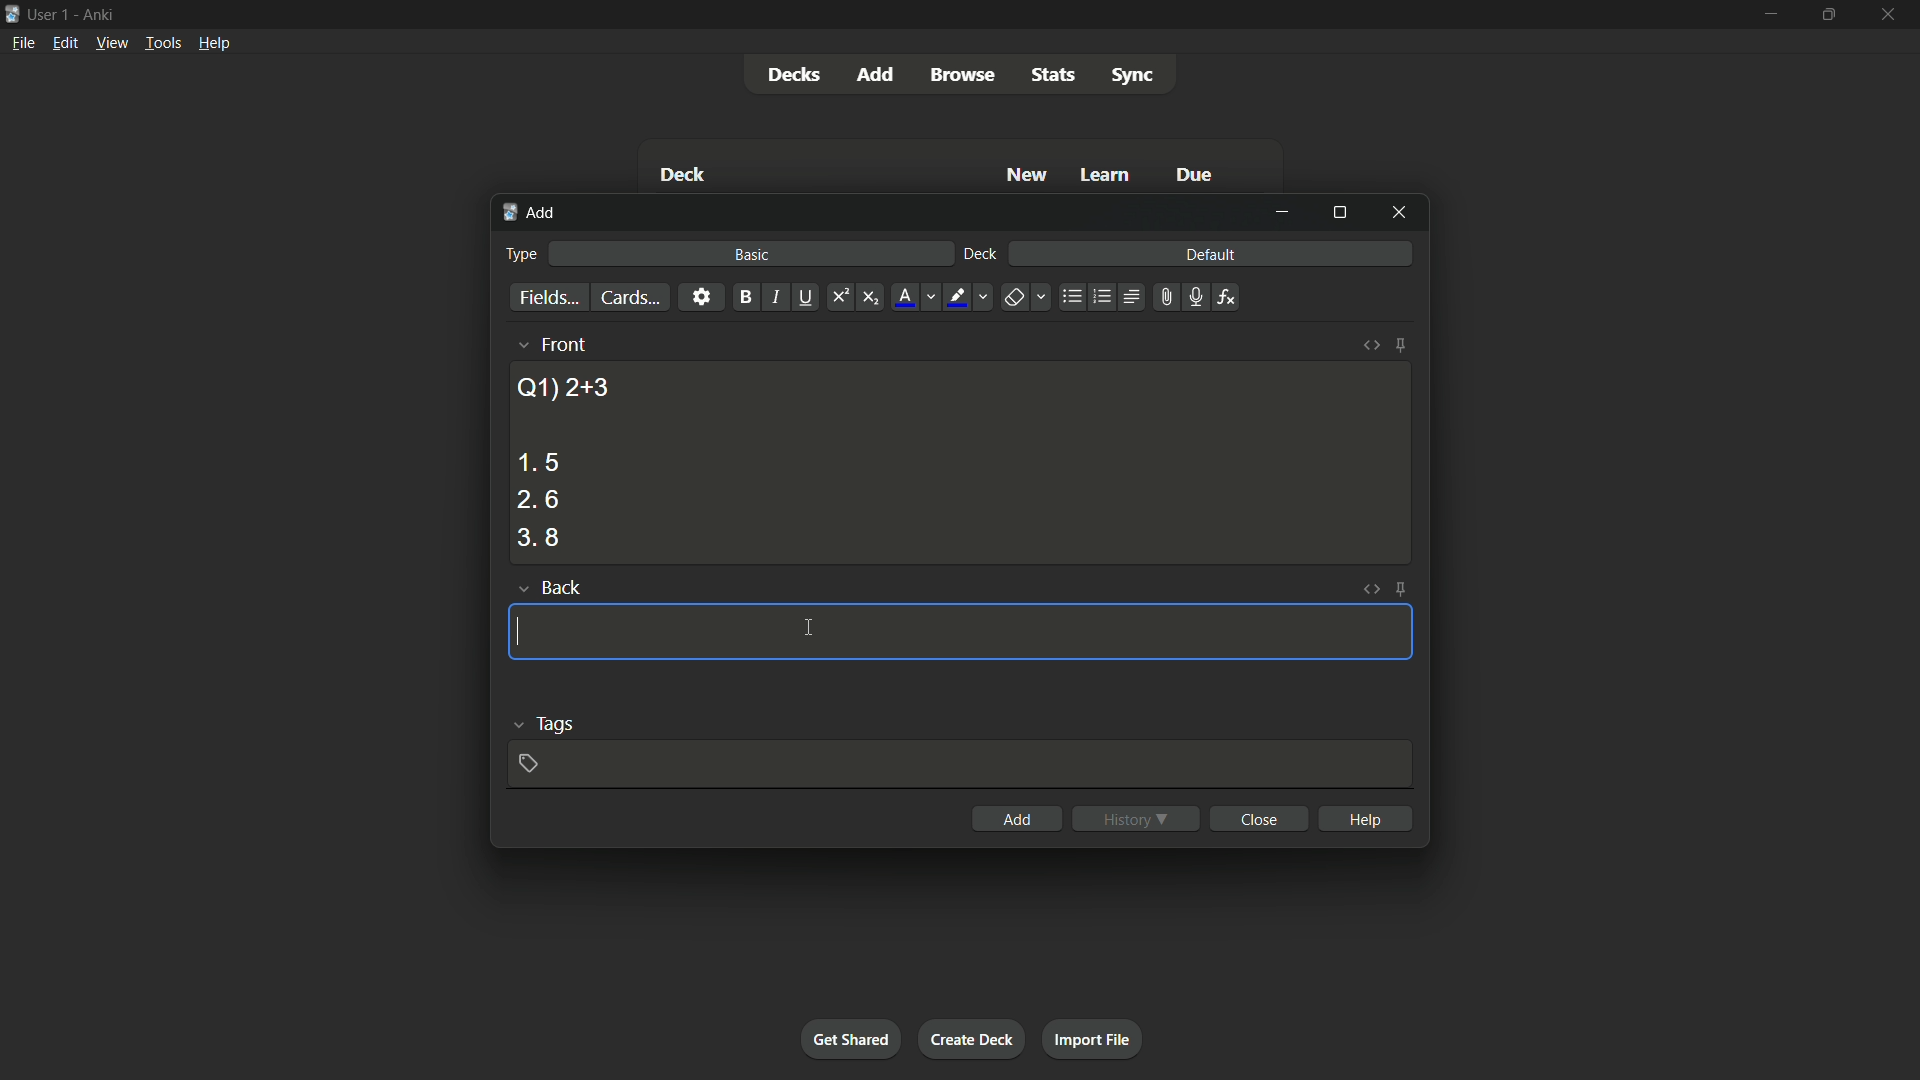 The image size is (1920, 1080). What do you see at coordinates (850, 1038) in the screenshot?
I see `get shared` at bounding box center [850, 1038].